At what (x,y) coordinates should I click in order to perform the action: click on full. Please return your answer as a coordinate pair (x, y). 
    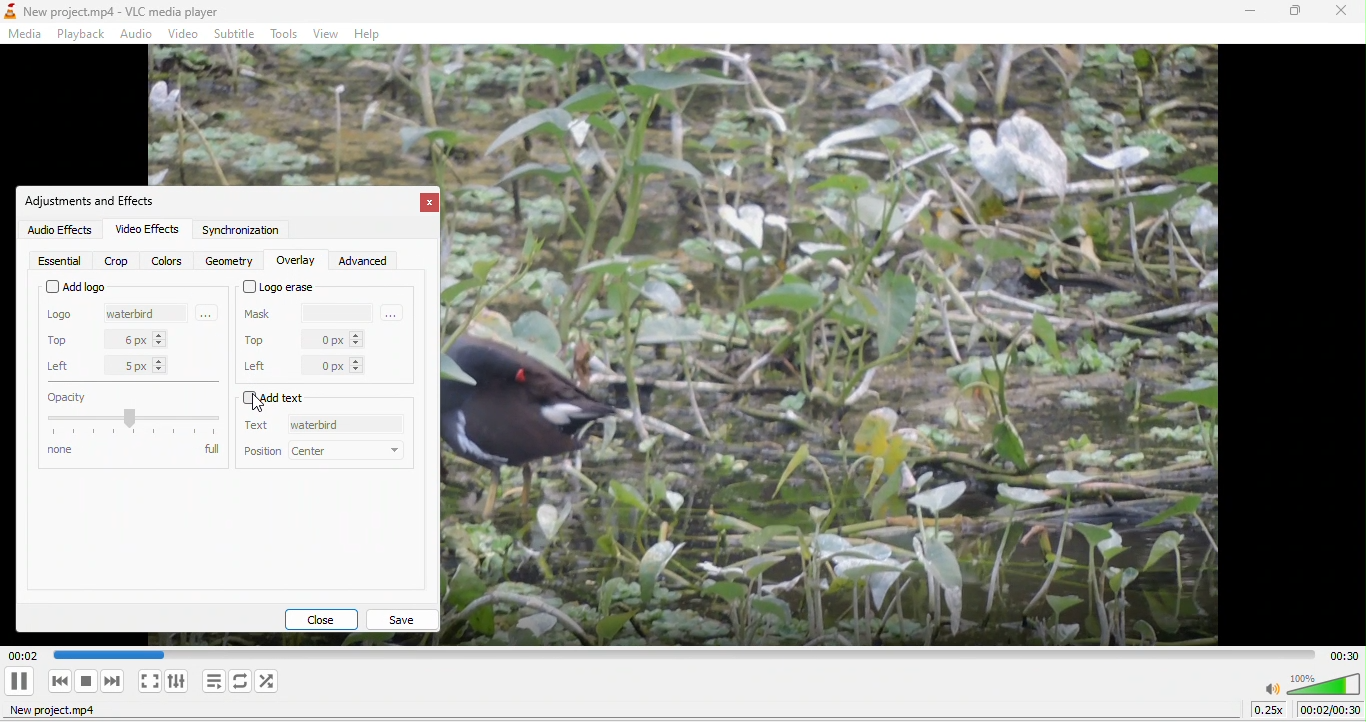
    Looking at the image, I should click on (211, 457).